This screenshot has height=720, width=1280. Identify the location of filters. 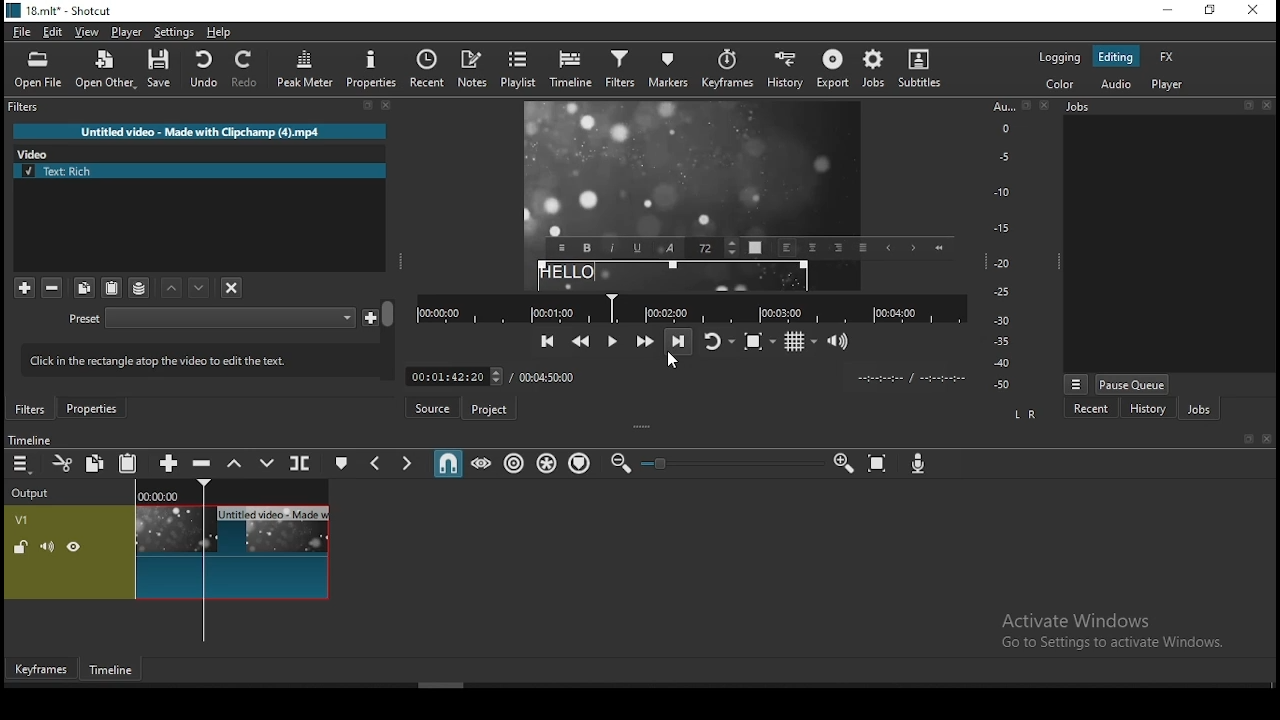
(619, 72).